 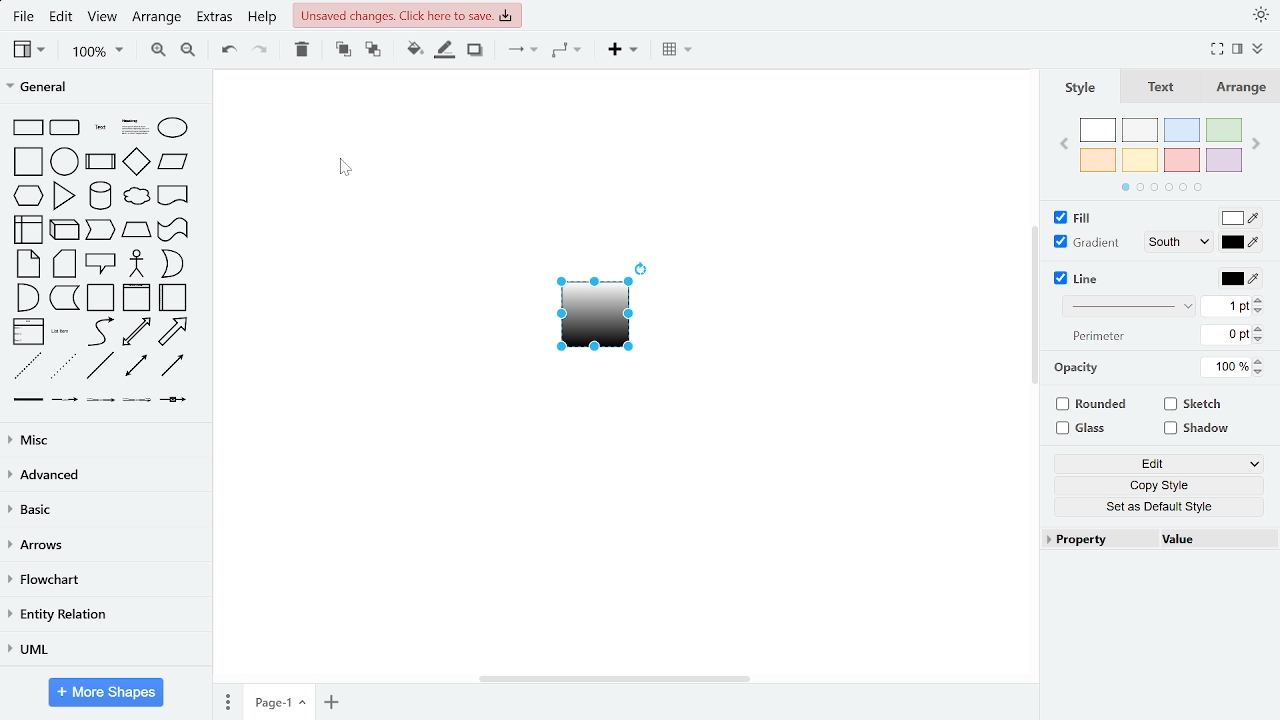 I want to click on edit, so click(x=1162, y=464).